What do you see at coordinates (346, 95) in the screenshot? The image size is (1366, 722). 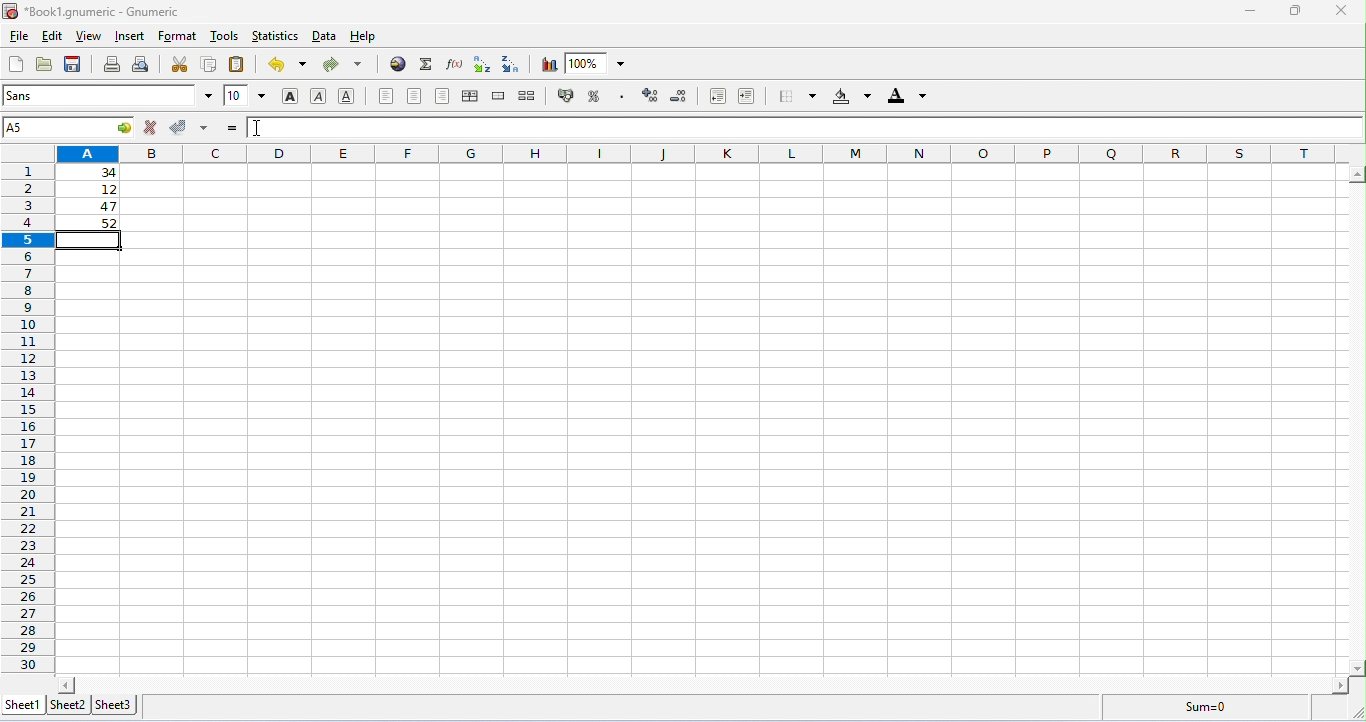 I see `underline` at bounding box center [346, 95].